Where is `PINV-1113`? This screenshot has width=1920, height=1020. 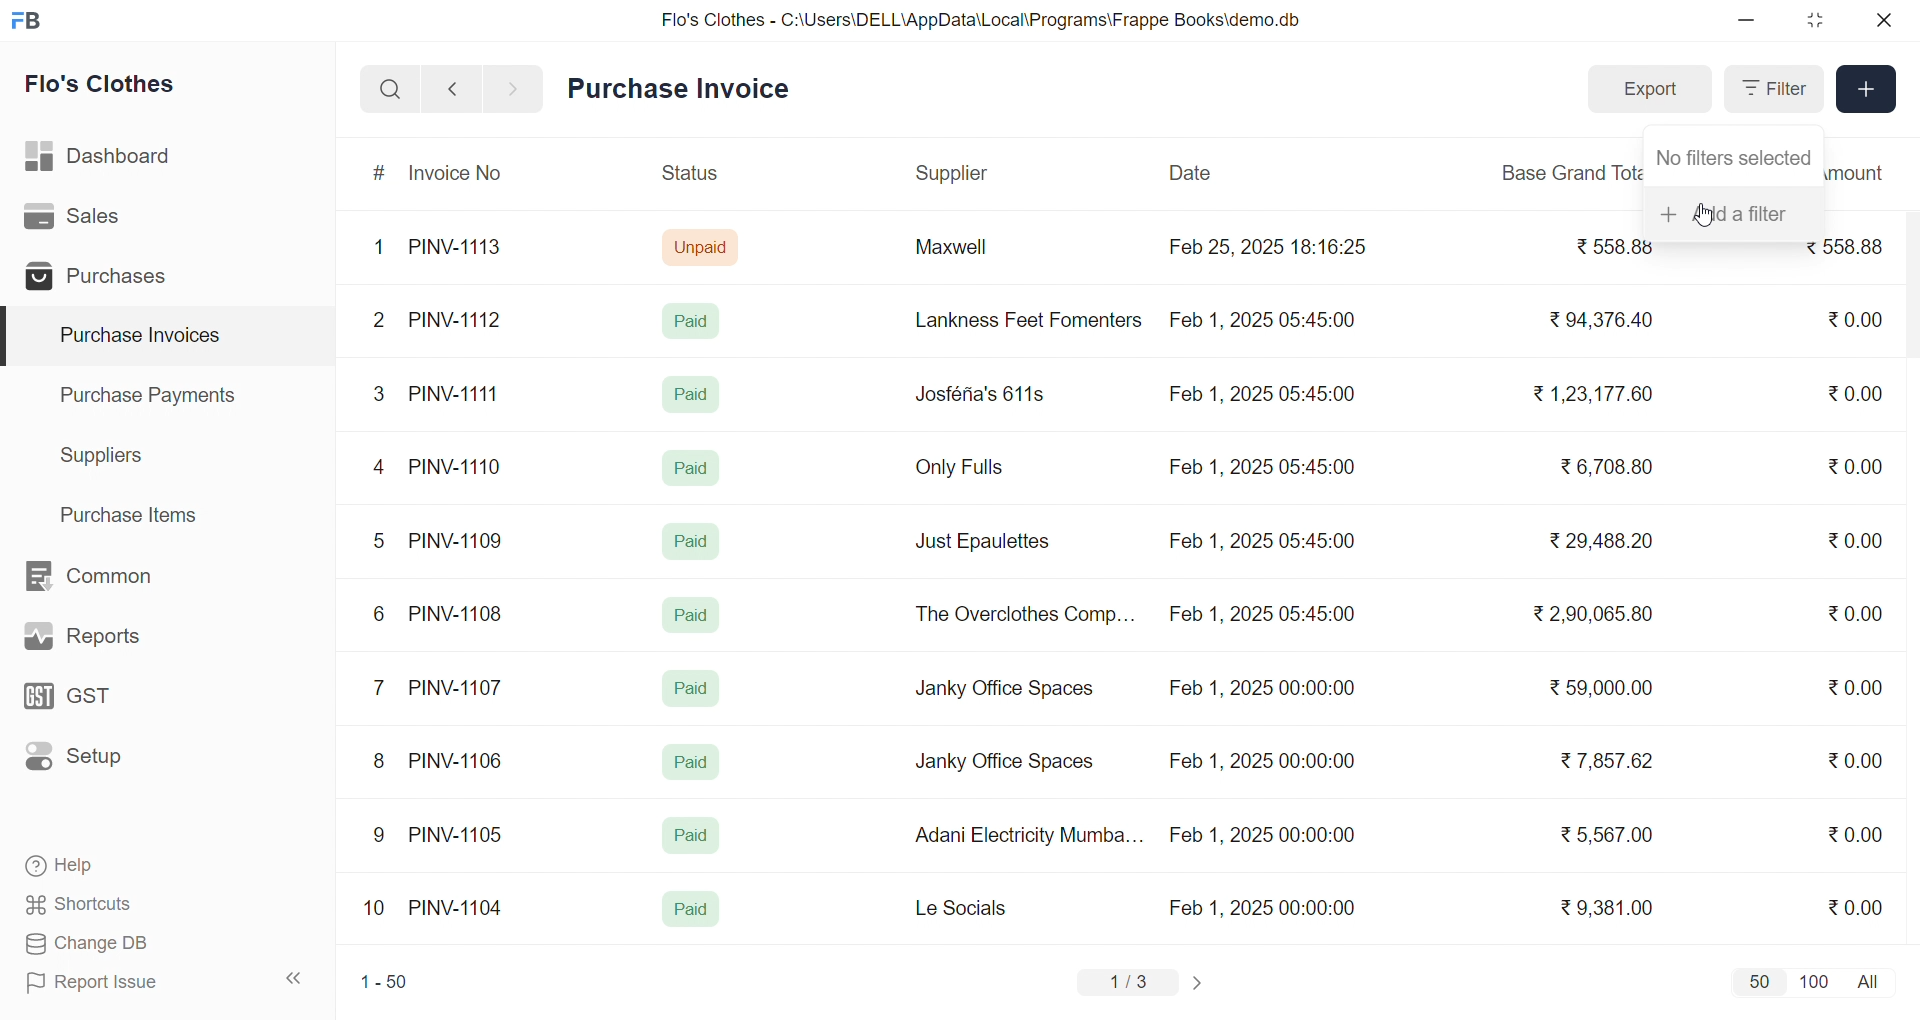 PINV-1113 is located at coordinates (464, 249).